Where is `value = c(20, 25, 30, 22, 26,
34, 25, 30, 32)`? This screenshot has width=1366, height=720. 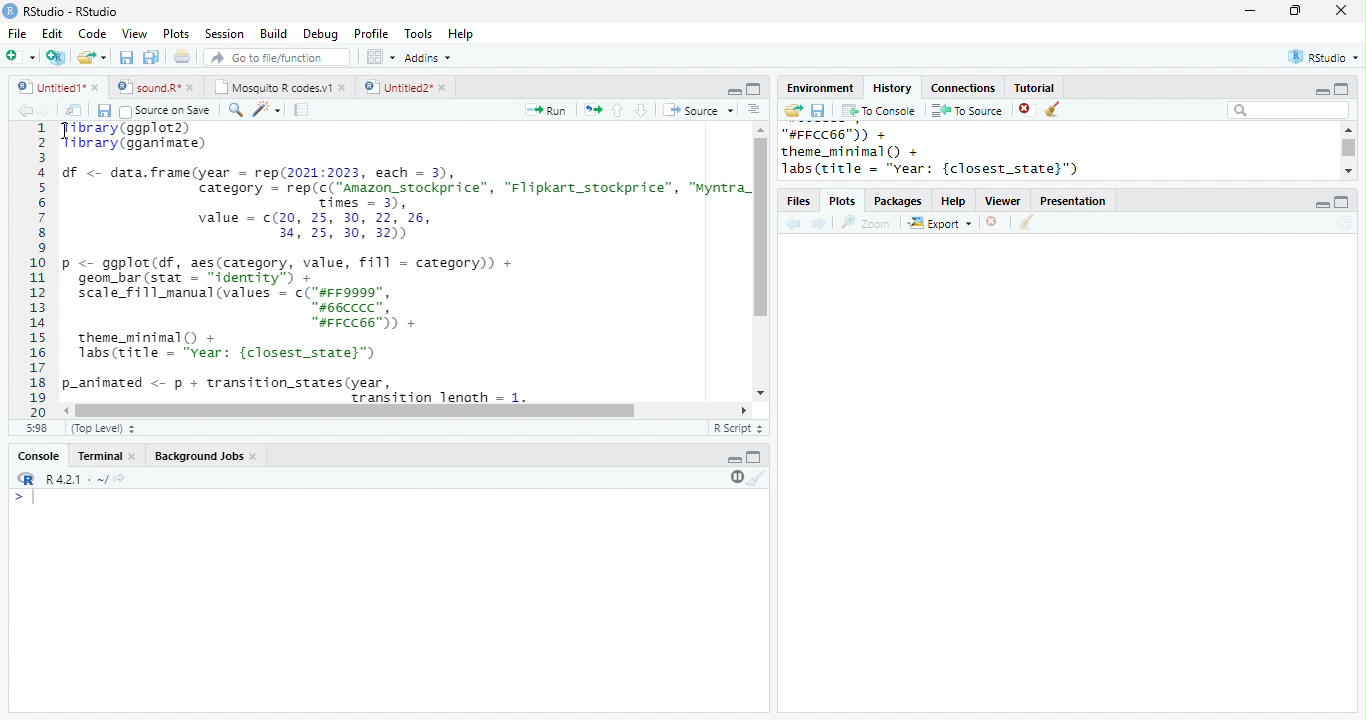
value = c(20, 25, 30, 22, 26,
34, 25, 30, 32) is located at coordinates (325, 227).